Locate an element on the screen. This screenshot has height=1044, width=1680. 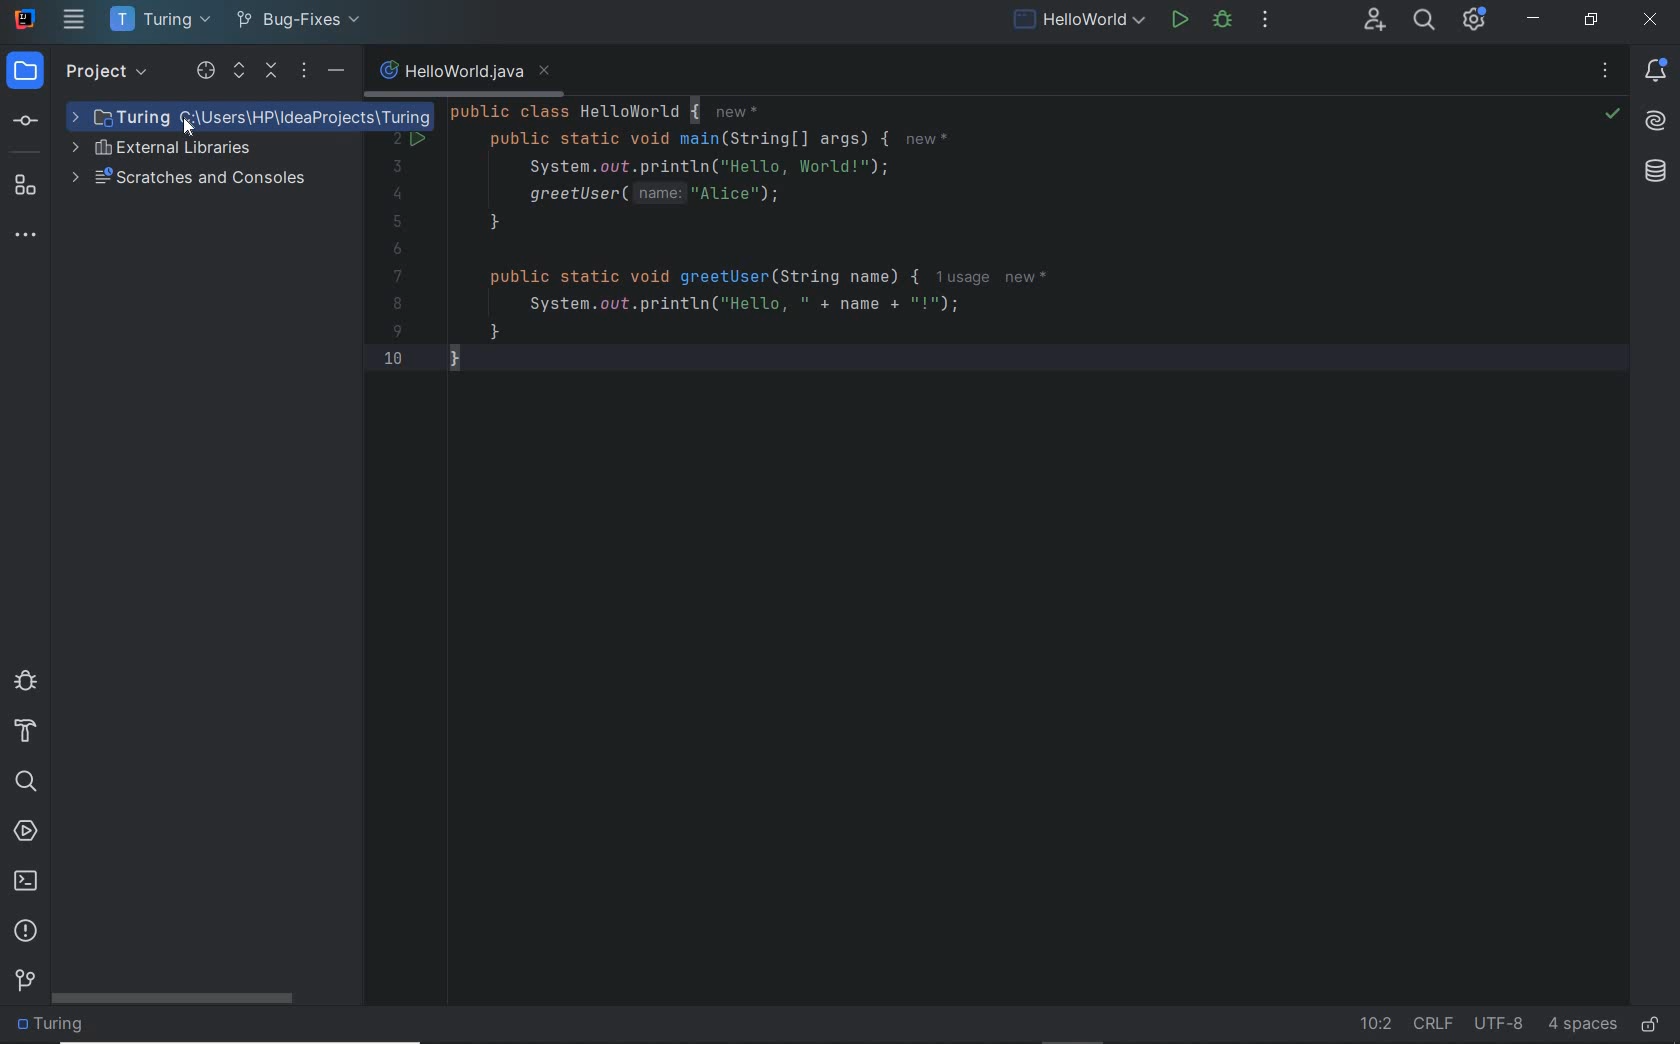
cursor is located at coordinates (190, 128).